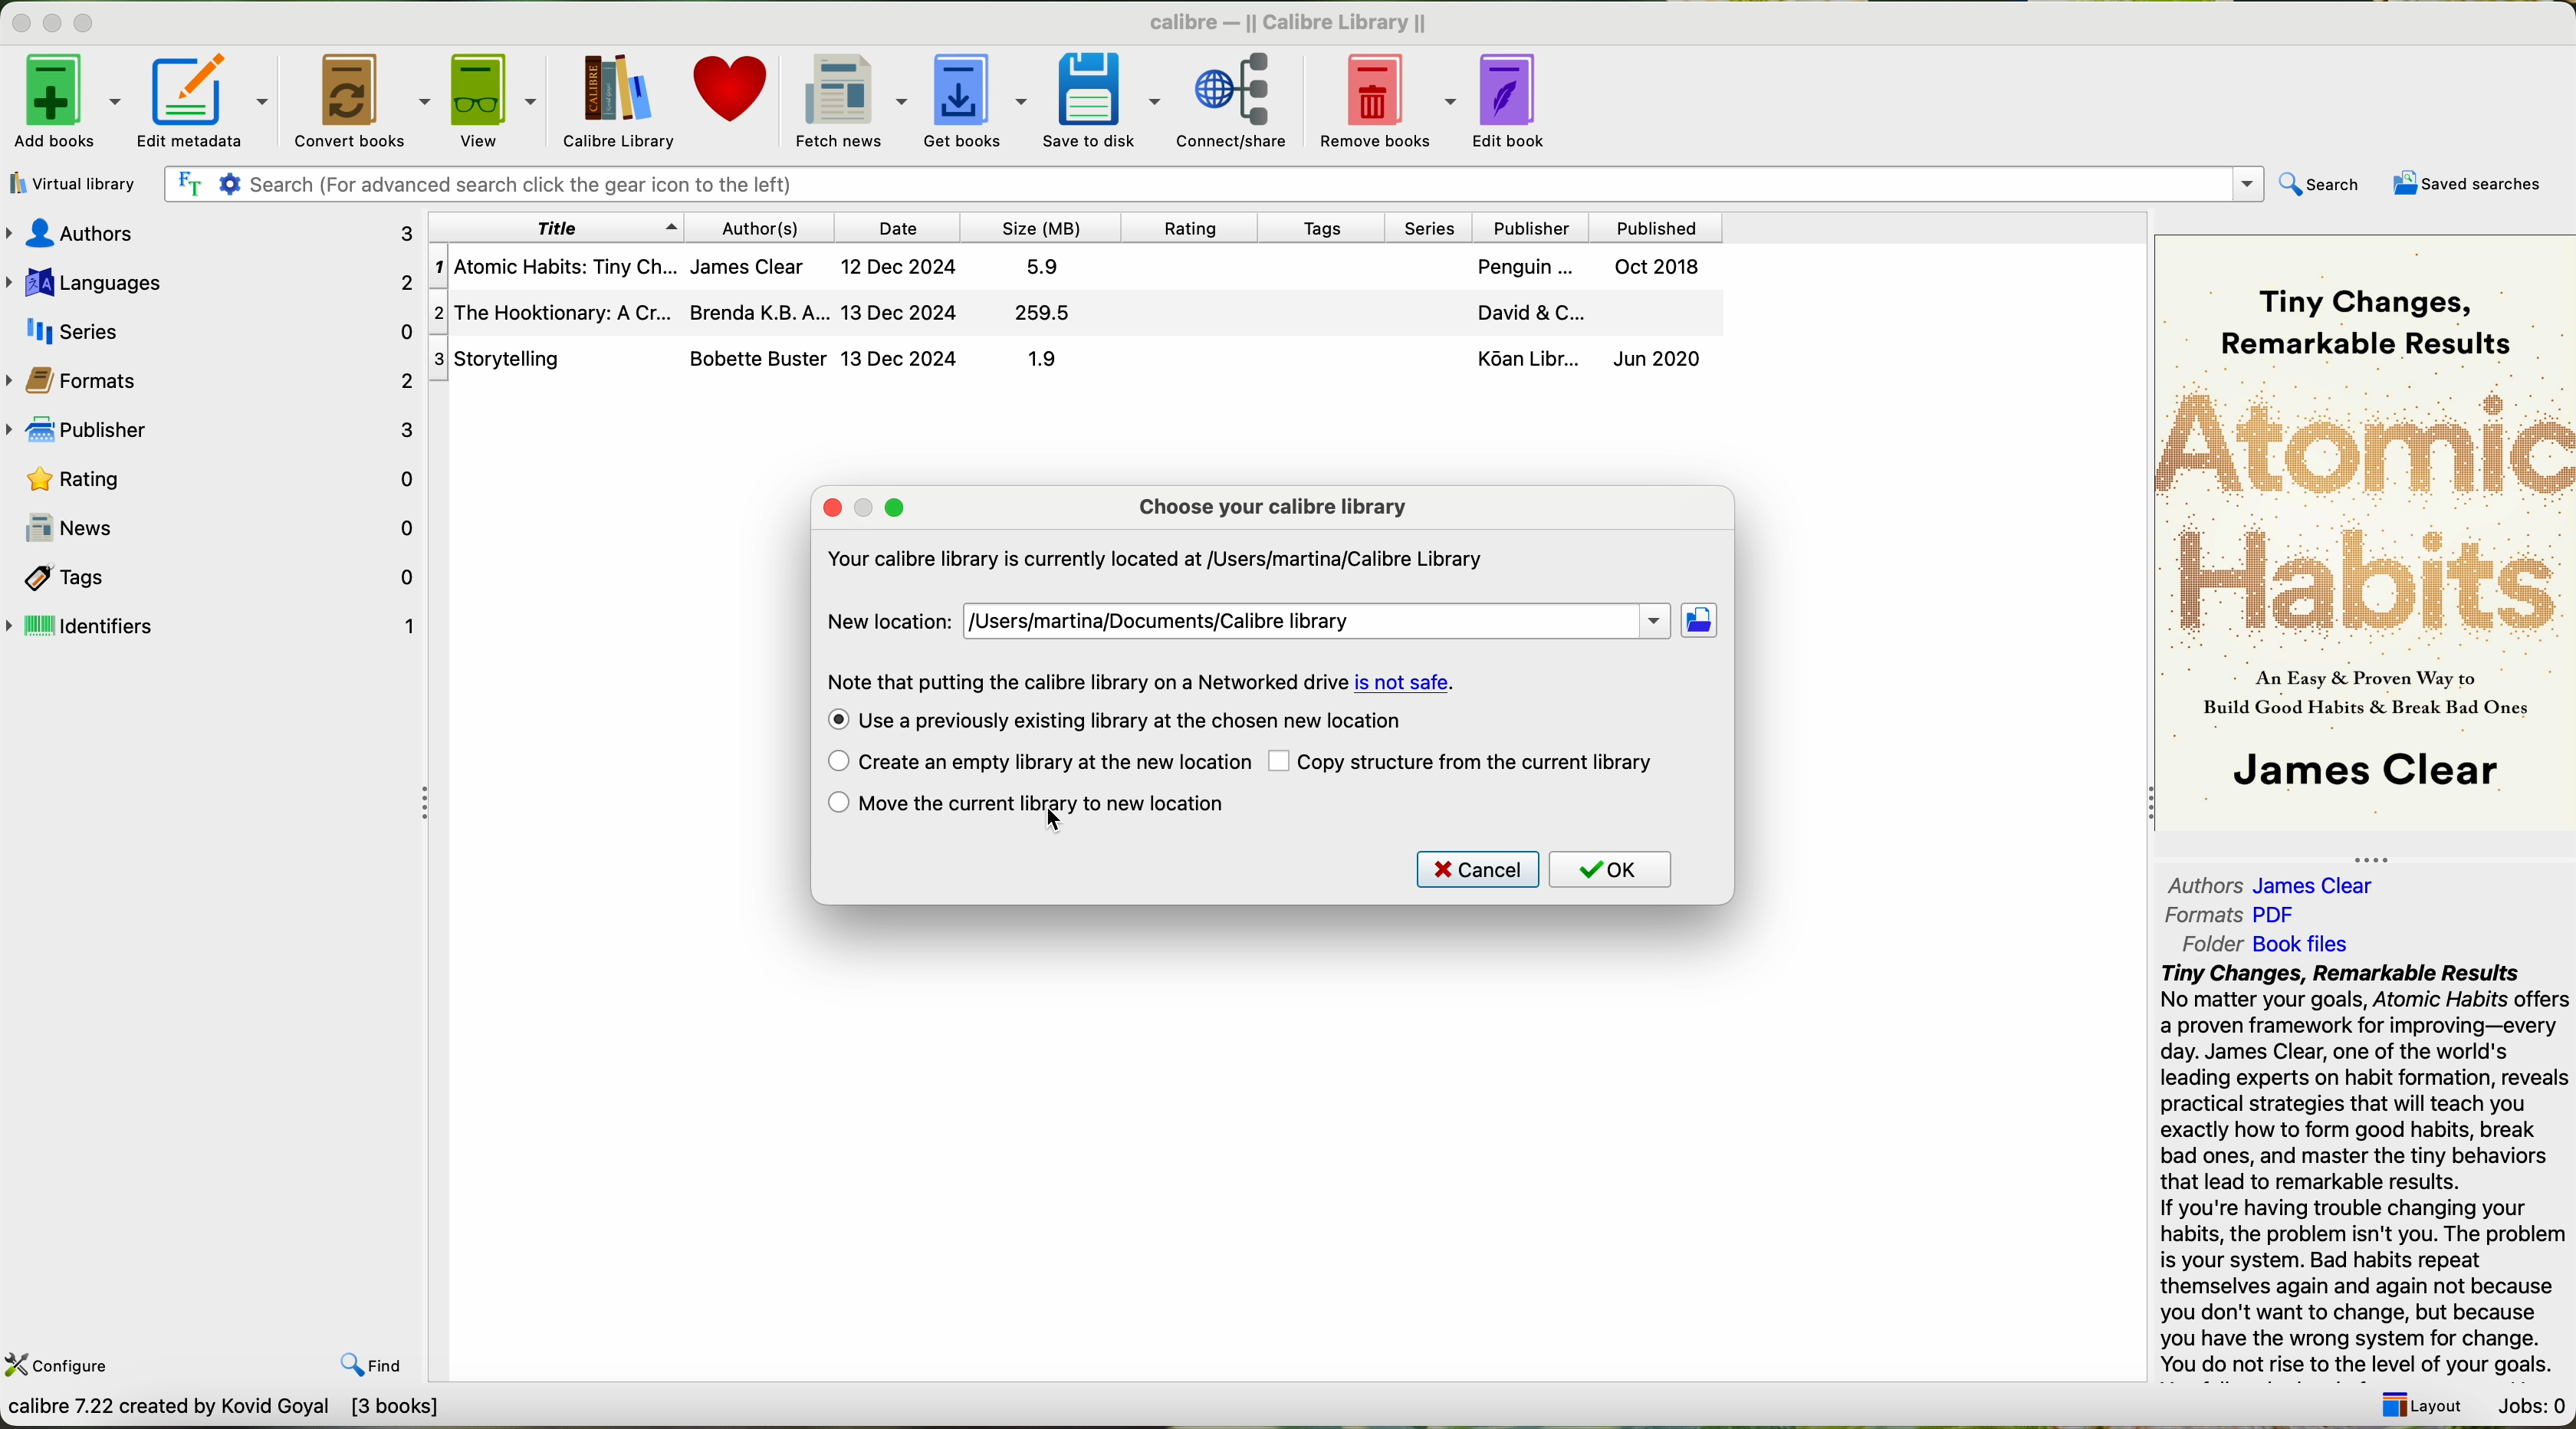 This screenshot has width=2576, height=1429. What do you see at coordinates (2204, 915) in the screenshot?
I see `formats ` at bounding box center [2204, 915].